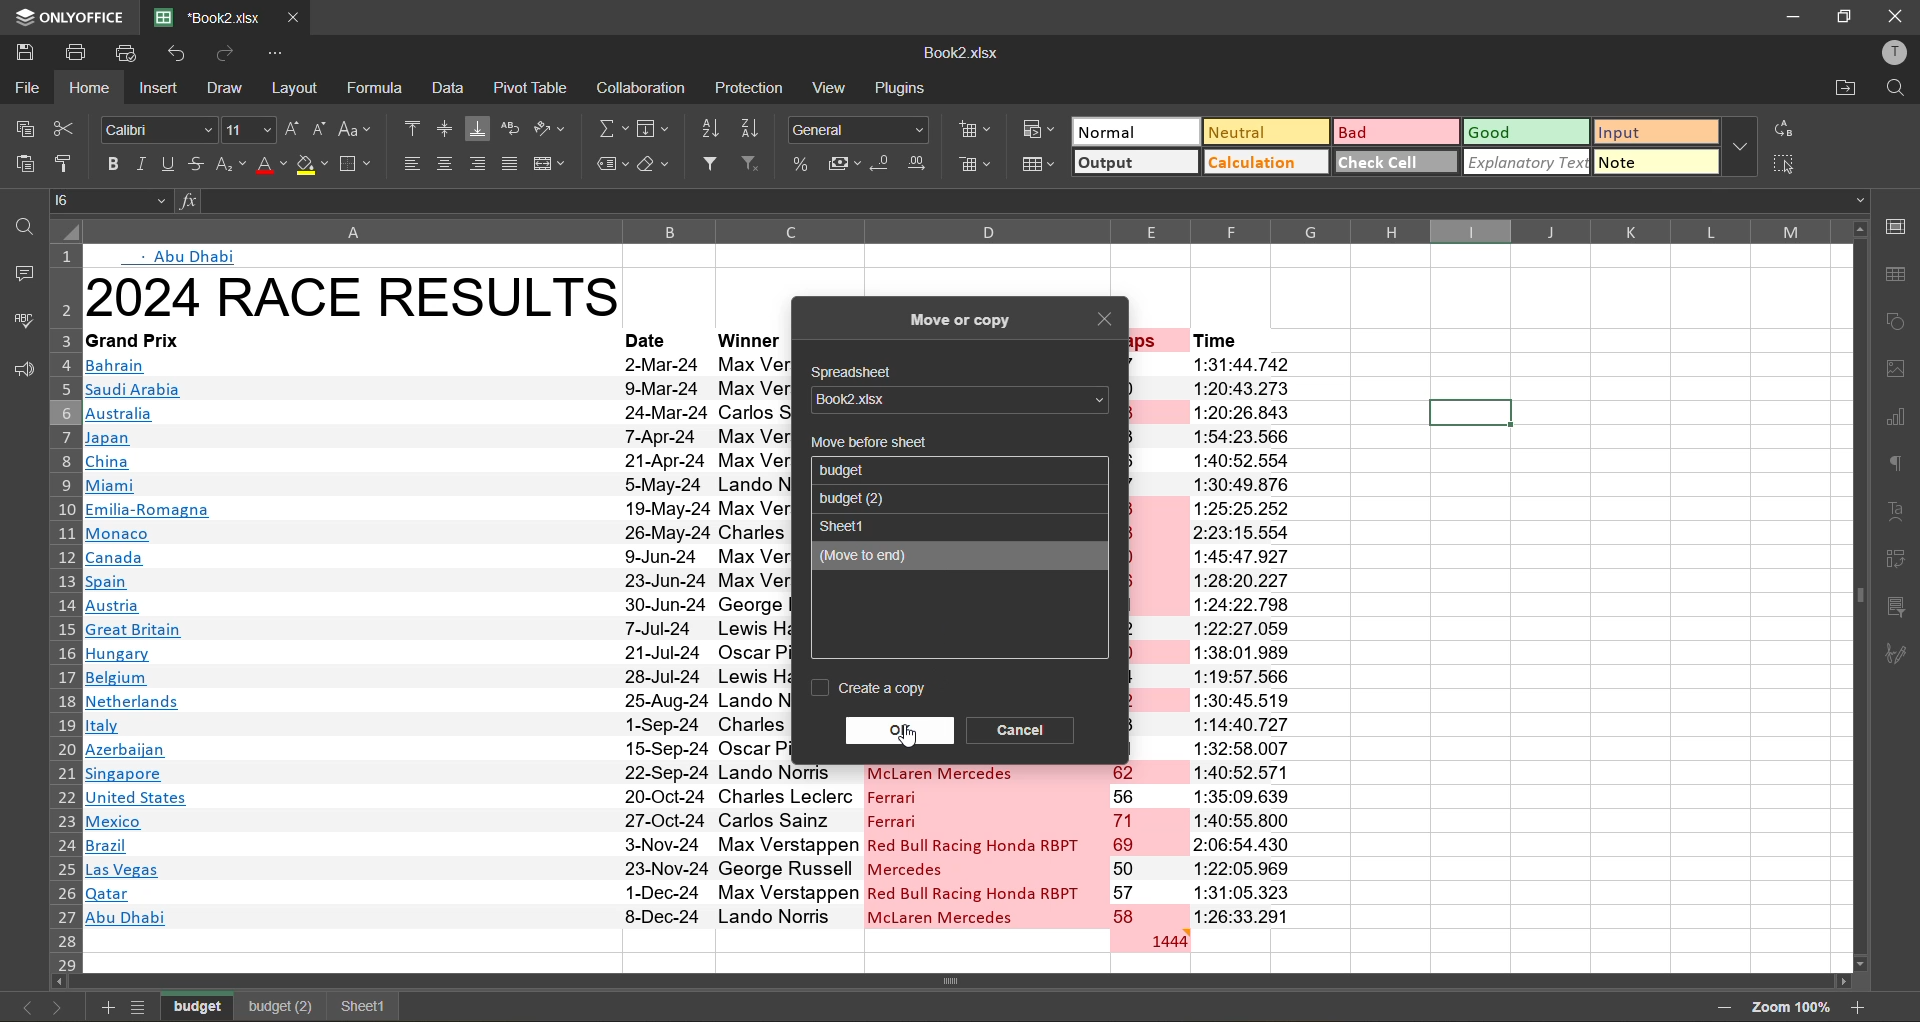  Describe the element at coordinates (1396, 161) in the screenshot. I see `check cell` at that location.